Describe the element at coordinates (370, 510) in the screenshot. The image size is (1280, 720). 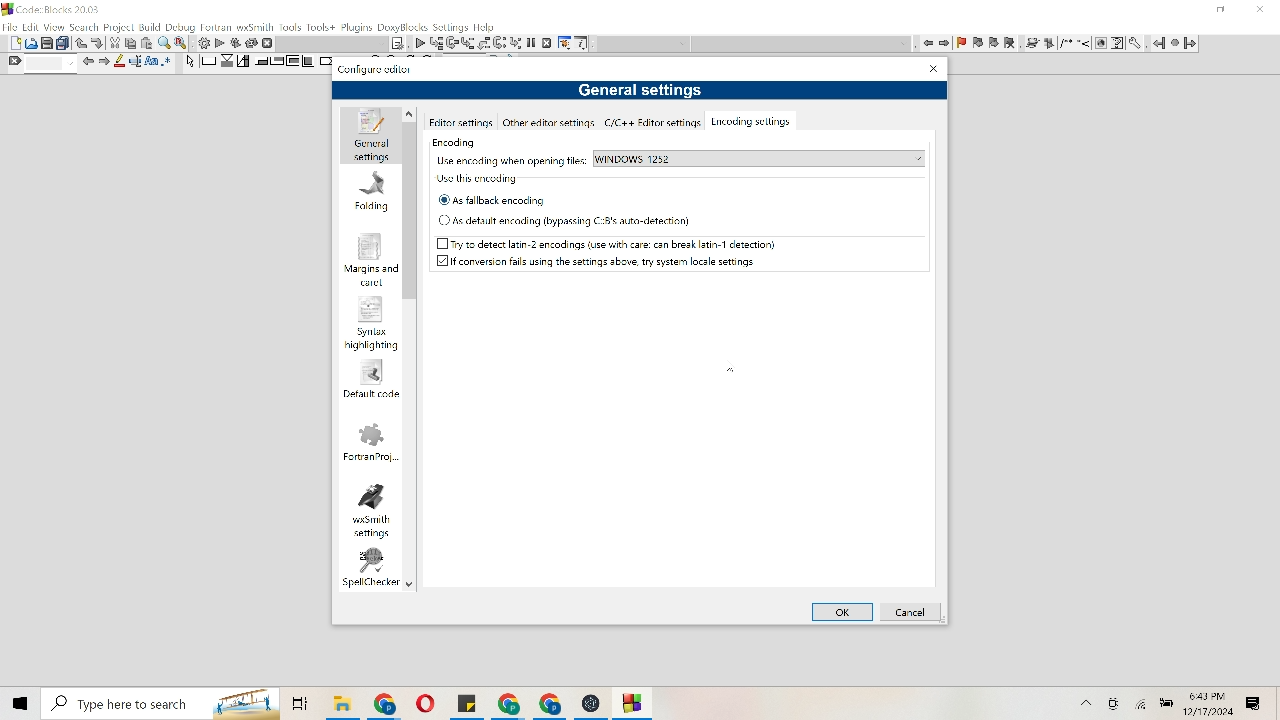
I see `wxsmith settings` at that location.